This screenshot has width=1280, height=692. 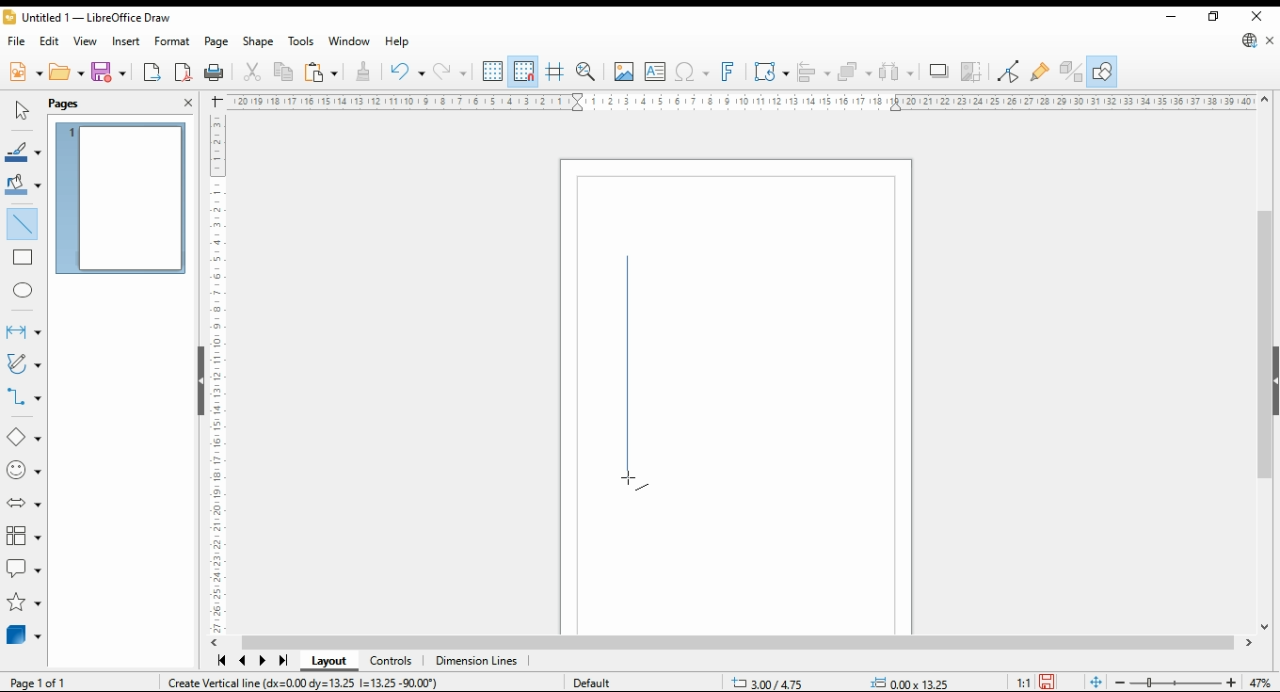 I want to click on Untitled 1 - LibreOffice Draw, so click(x=86, y=19).